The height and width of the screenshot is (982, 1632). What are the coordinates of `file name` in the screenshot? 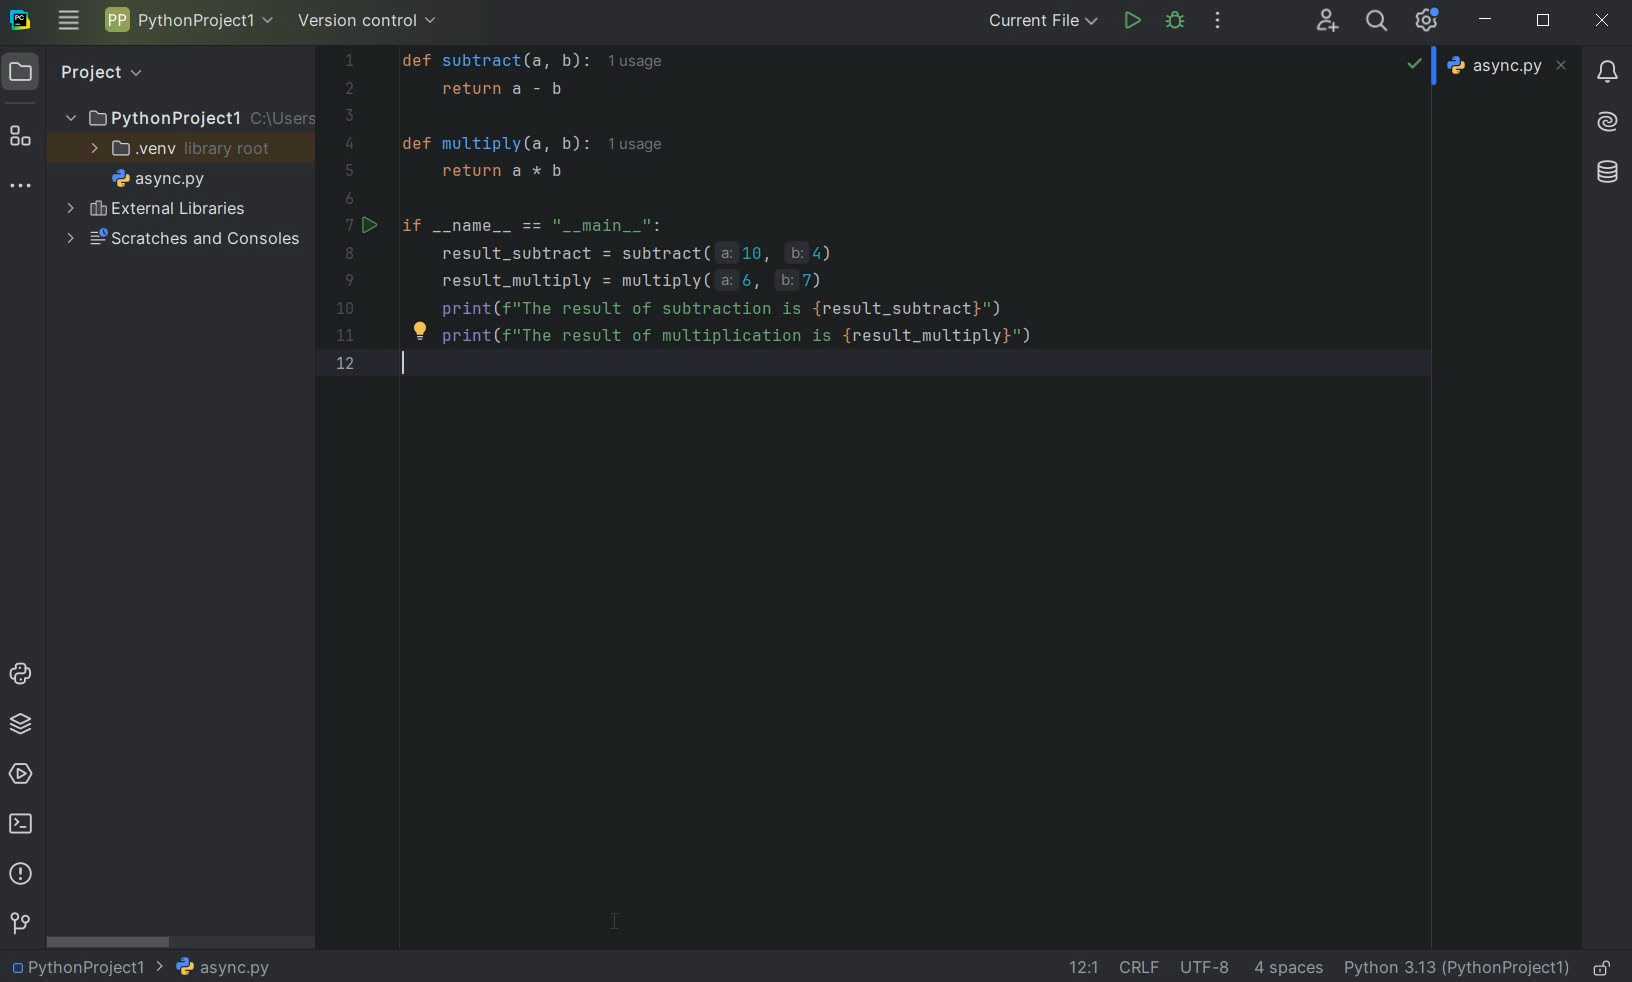 It's located at (163, 180).